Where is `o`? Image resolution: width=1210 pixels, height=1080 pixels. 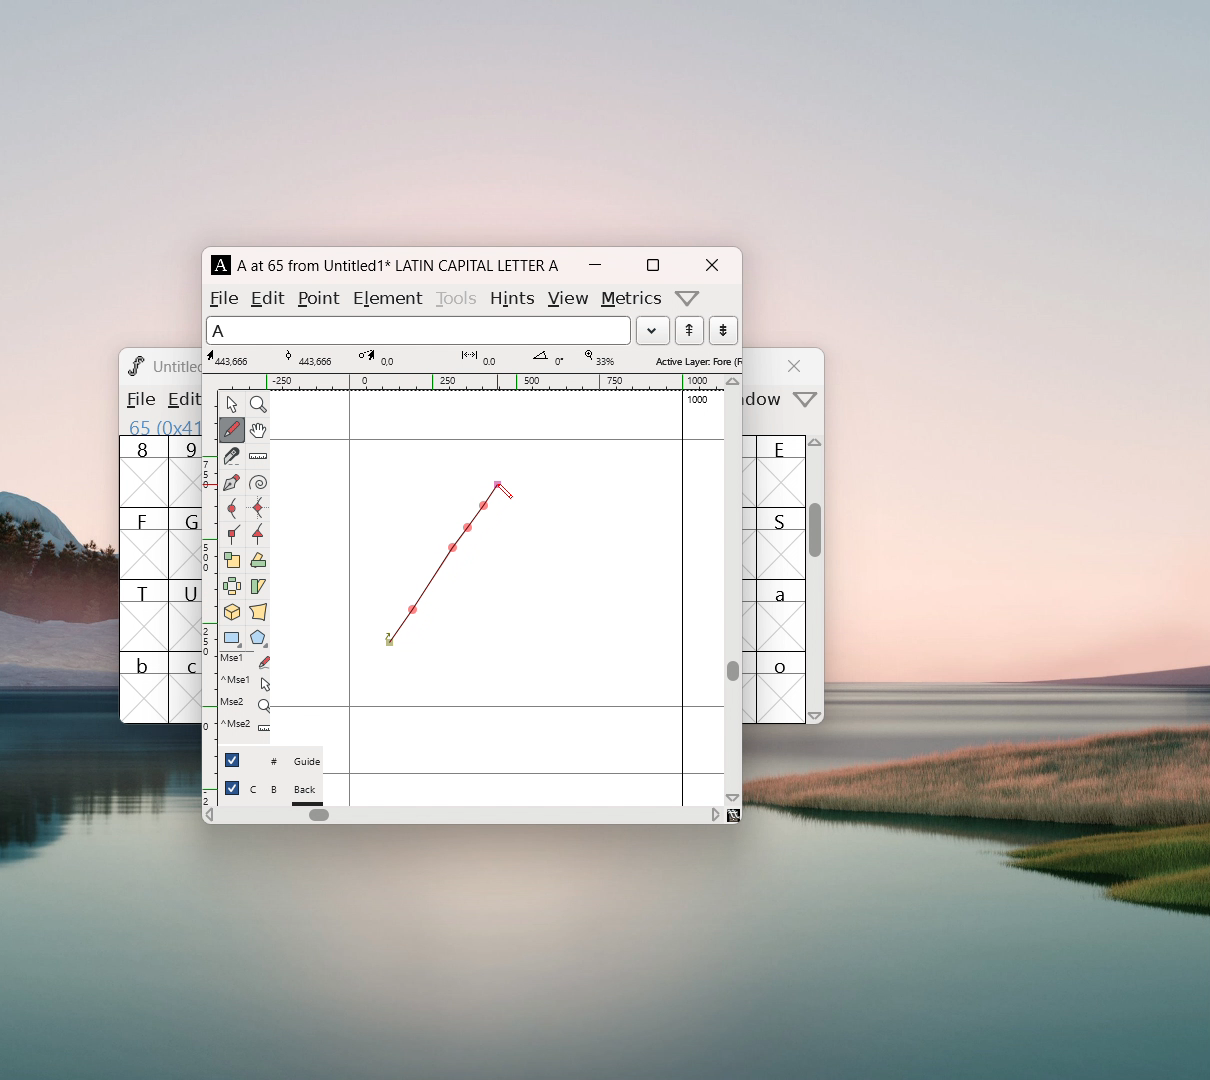
o is located at coordinates (783, 687).